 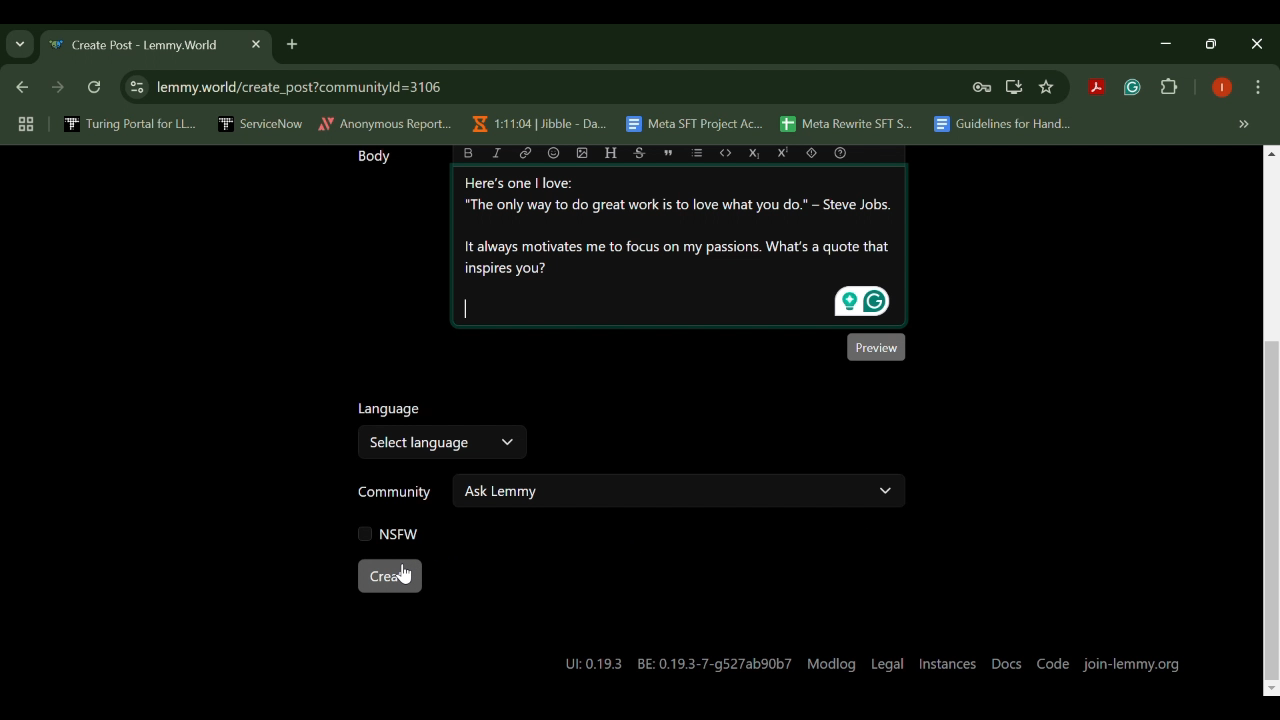 I want to click on Scroll Bar, so click(x=1272, y=419).